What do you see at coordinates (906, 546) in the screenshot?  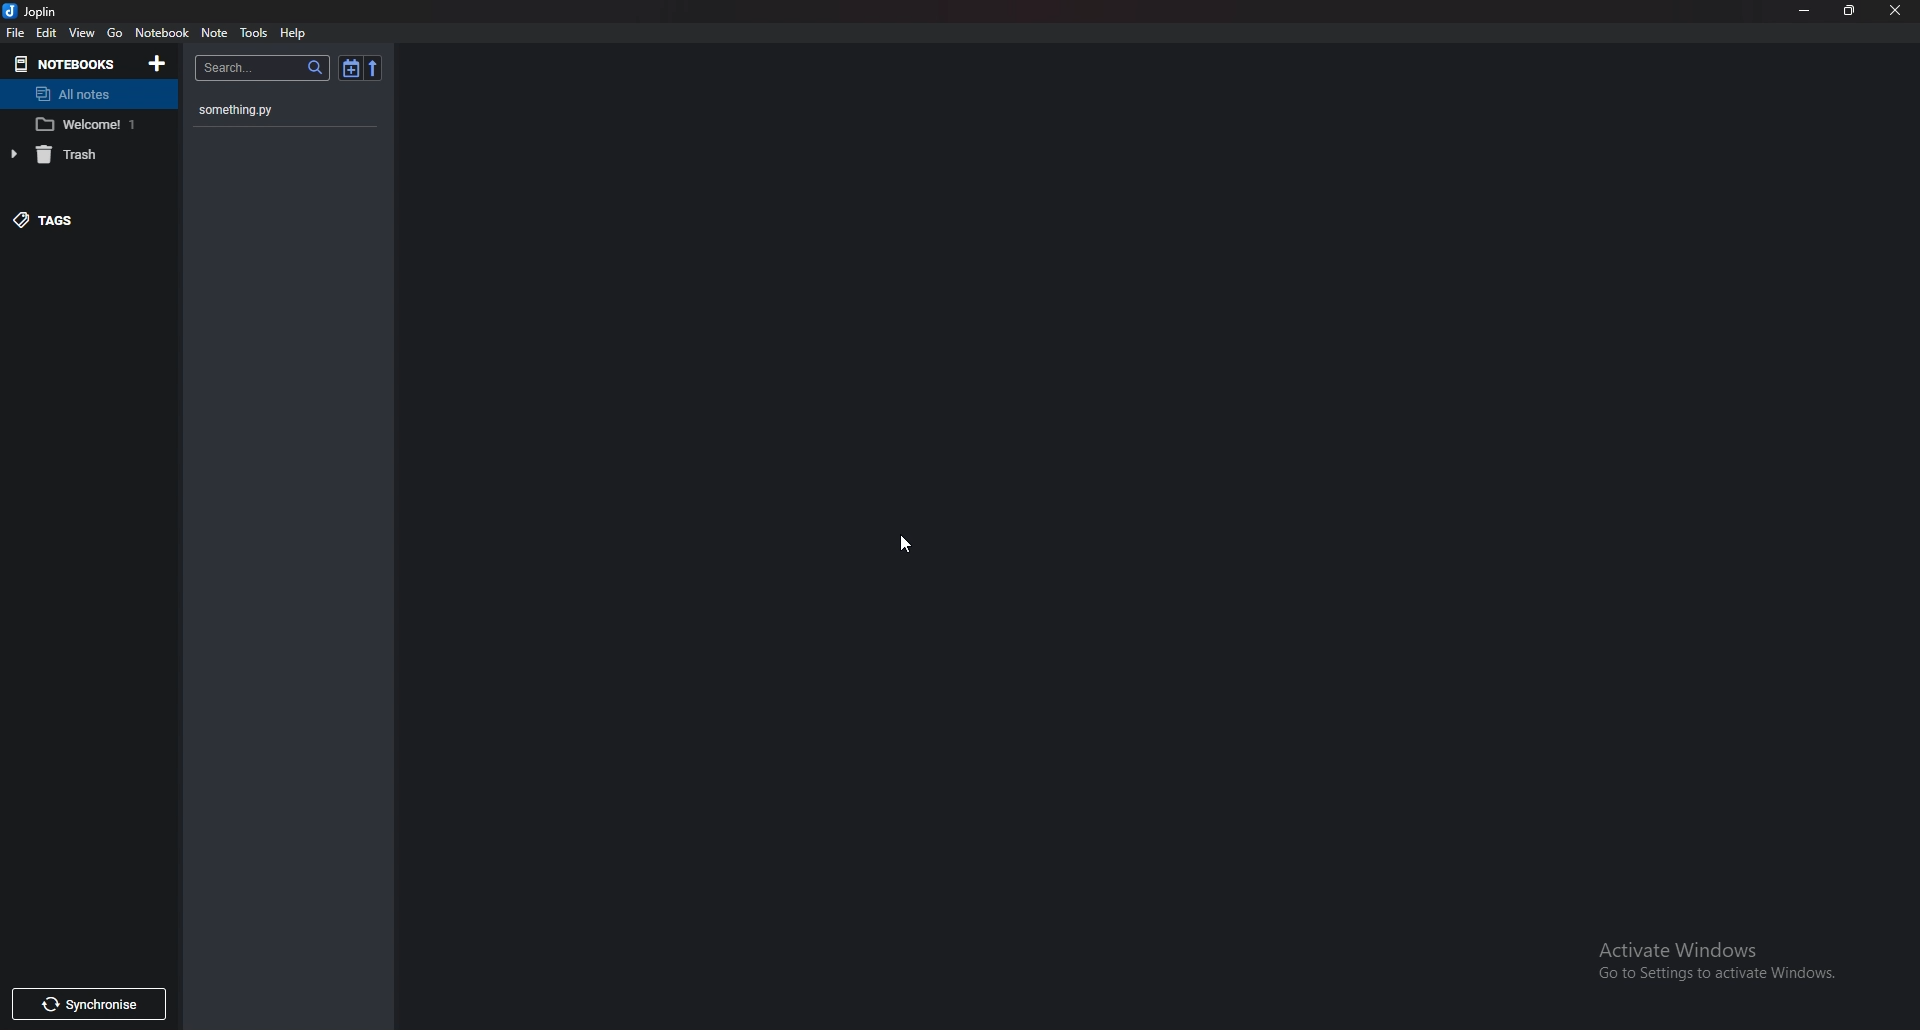 I see `cursor` at bounding box center [906, 546].